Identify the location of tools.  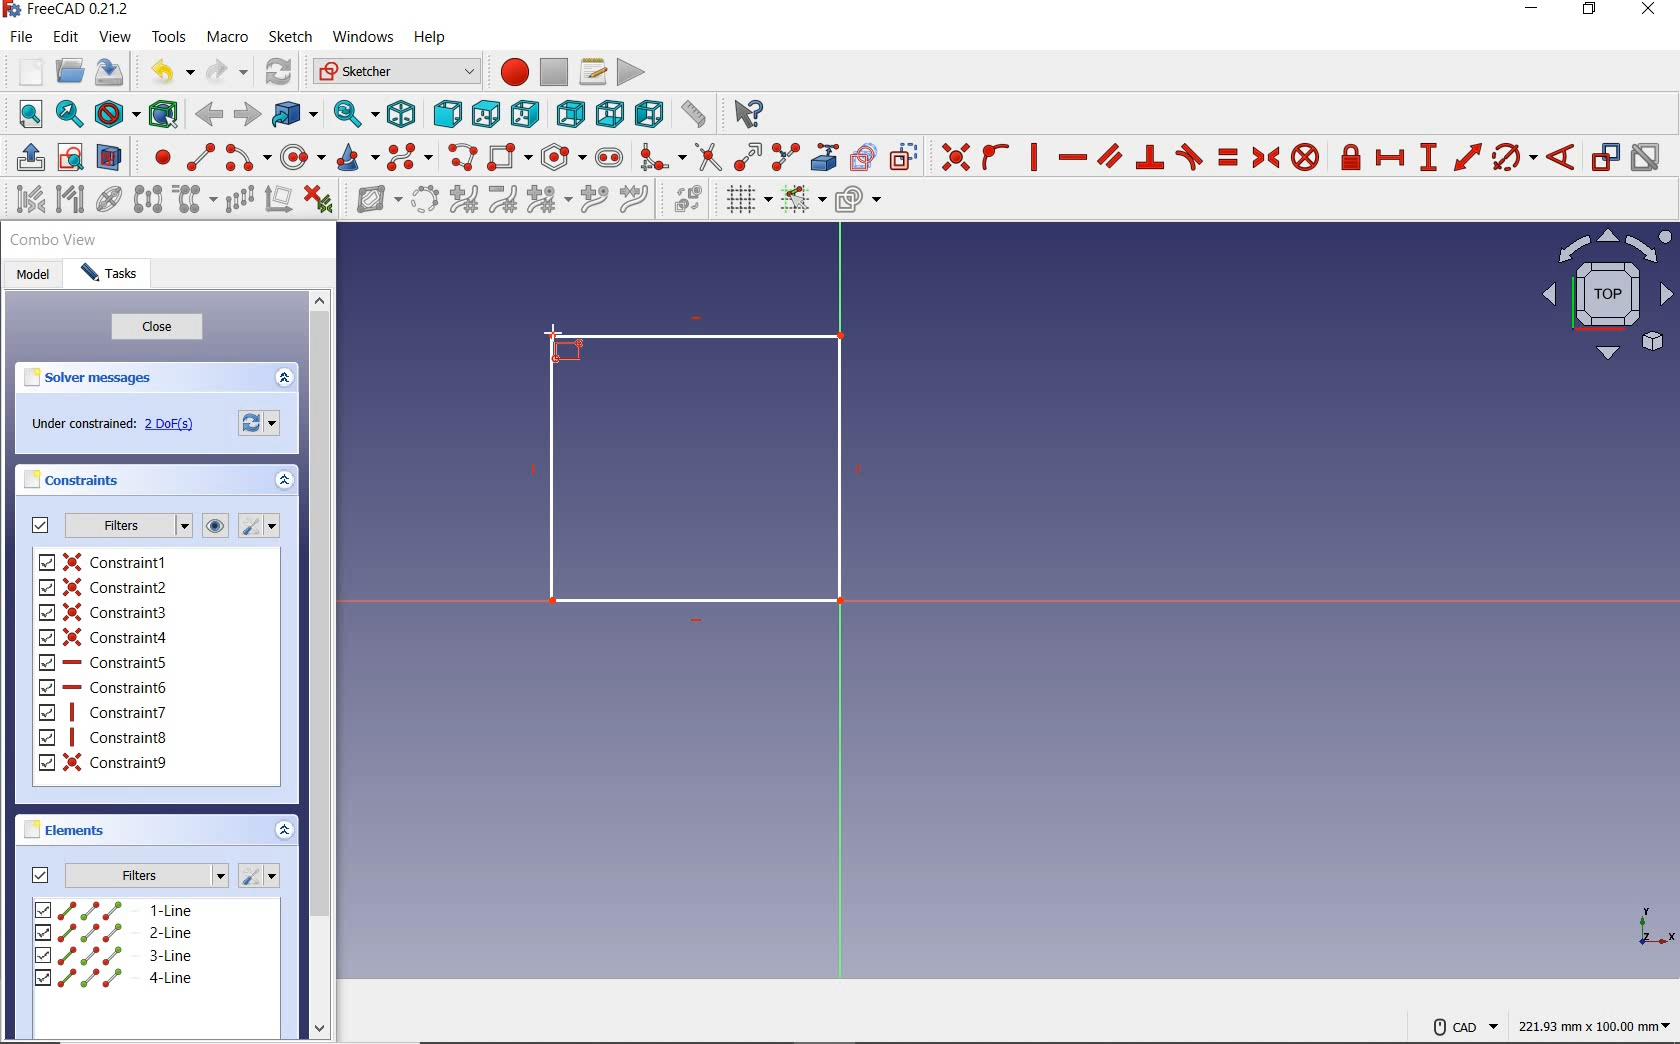
(168, 38).